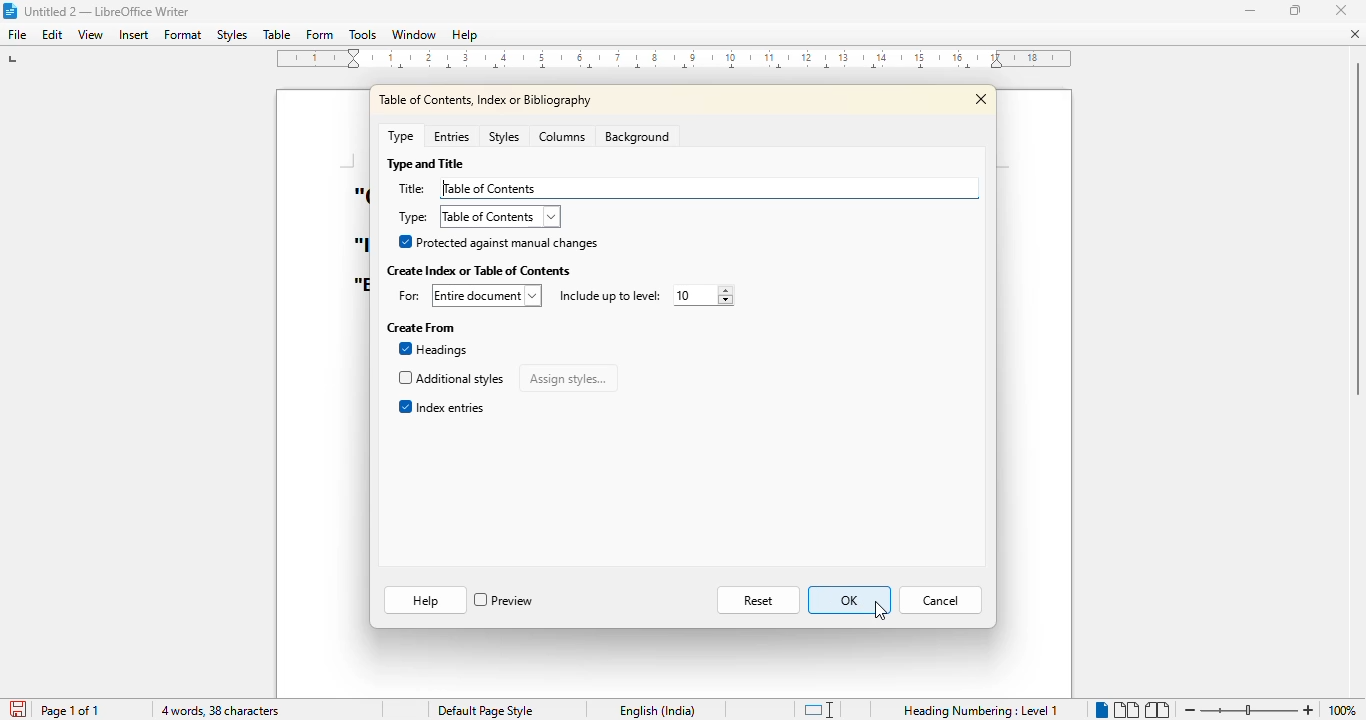  I want to click on zoom out, so click(1188, 711).